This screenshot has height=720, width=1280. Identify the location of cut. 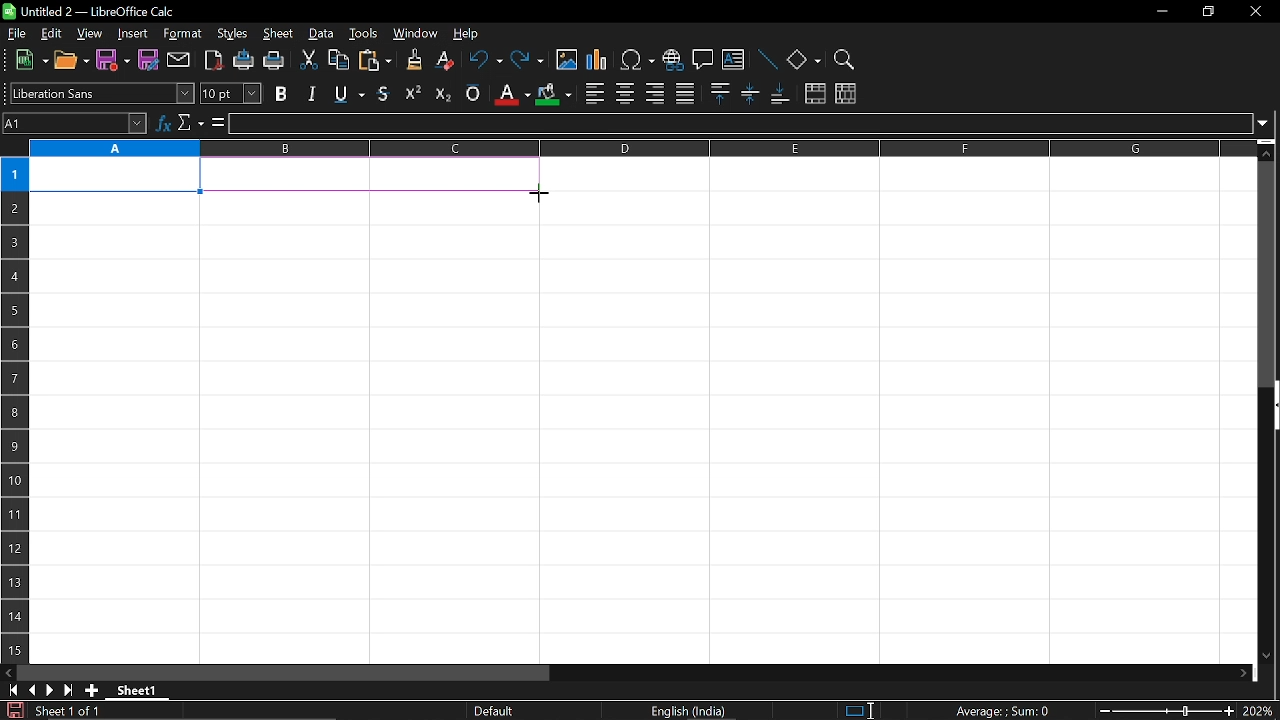
(310, 60).